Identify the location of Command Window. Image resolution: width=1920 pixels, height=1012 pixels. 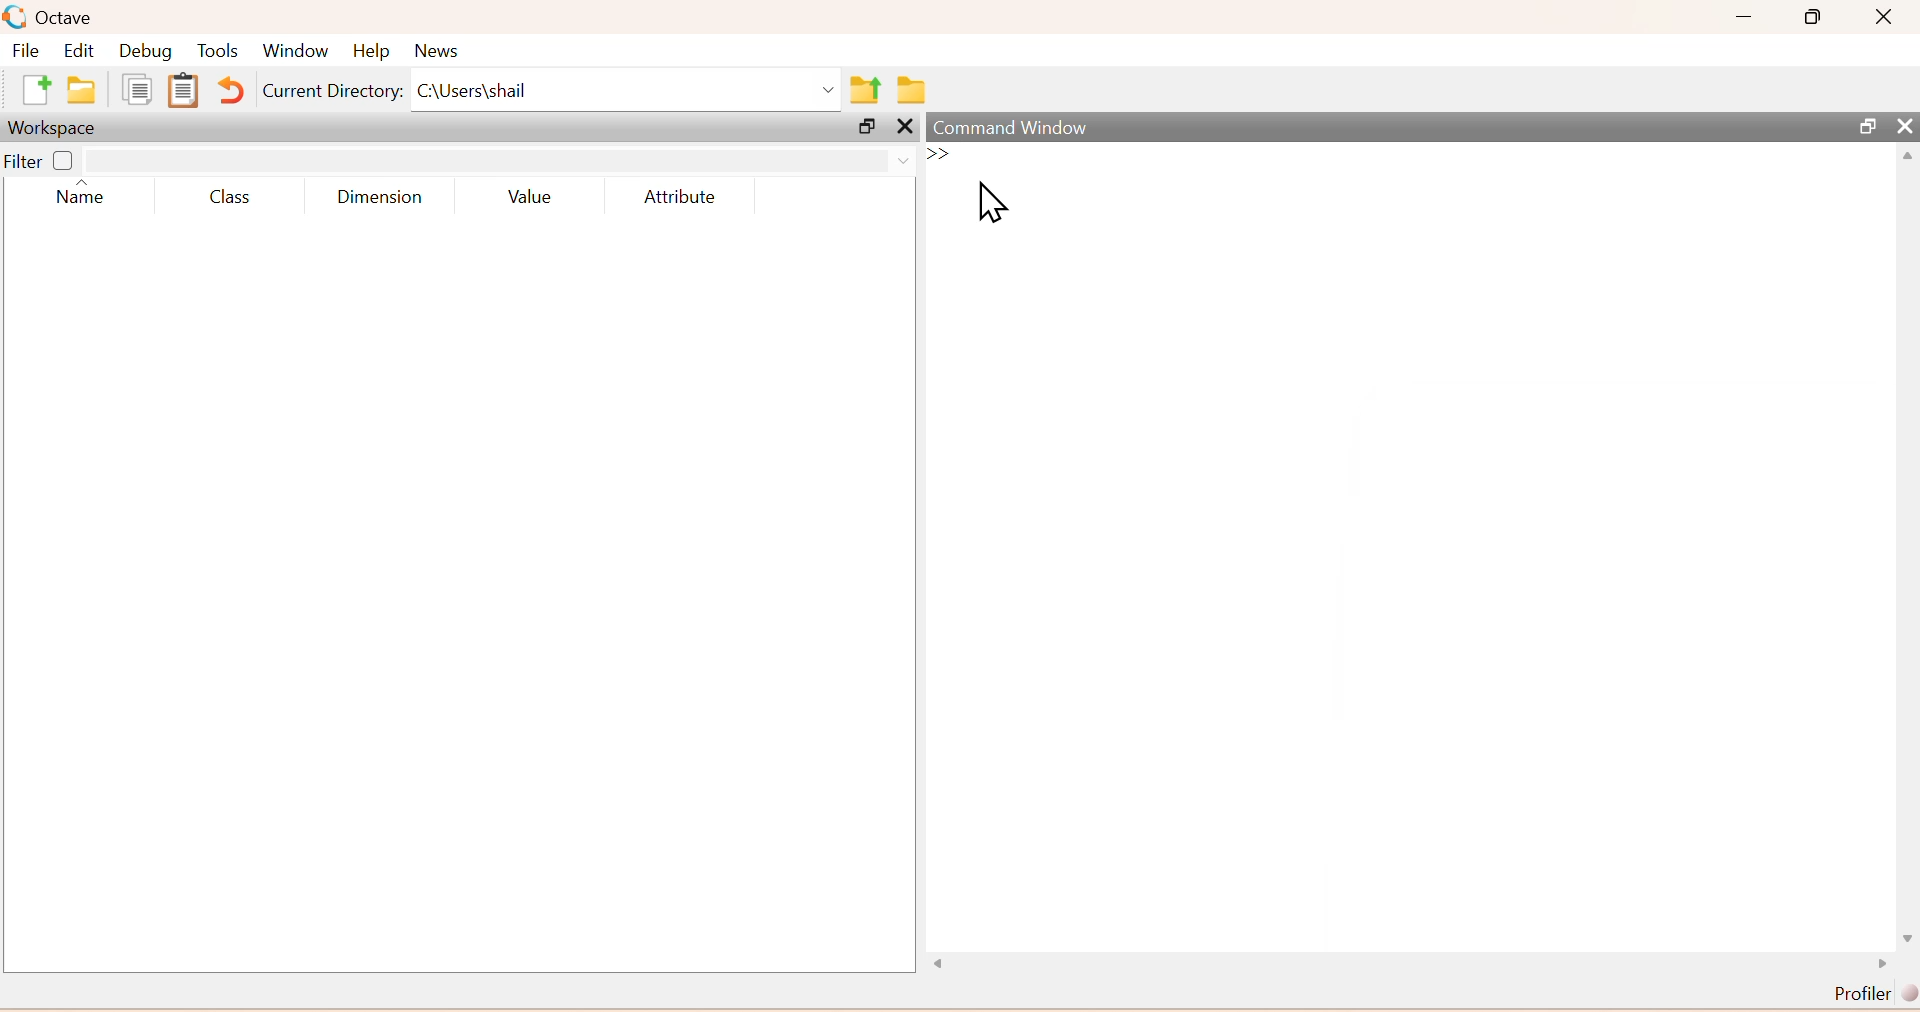
(1012, 126).